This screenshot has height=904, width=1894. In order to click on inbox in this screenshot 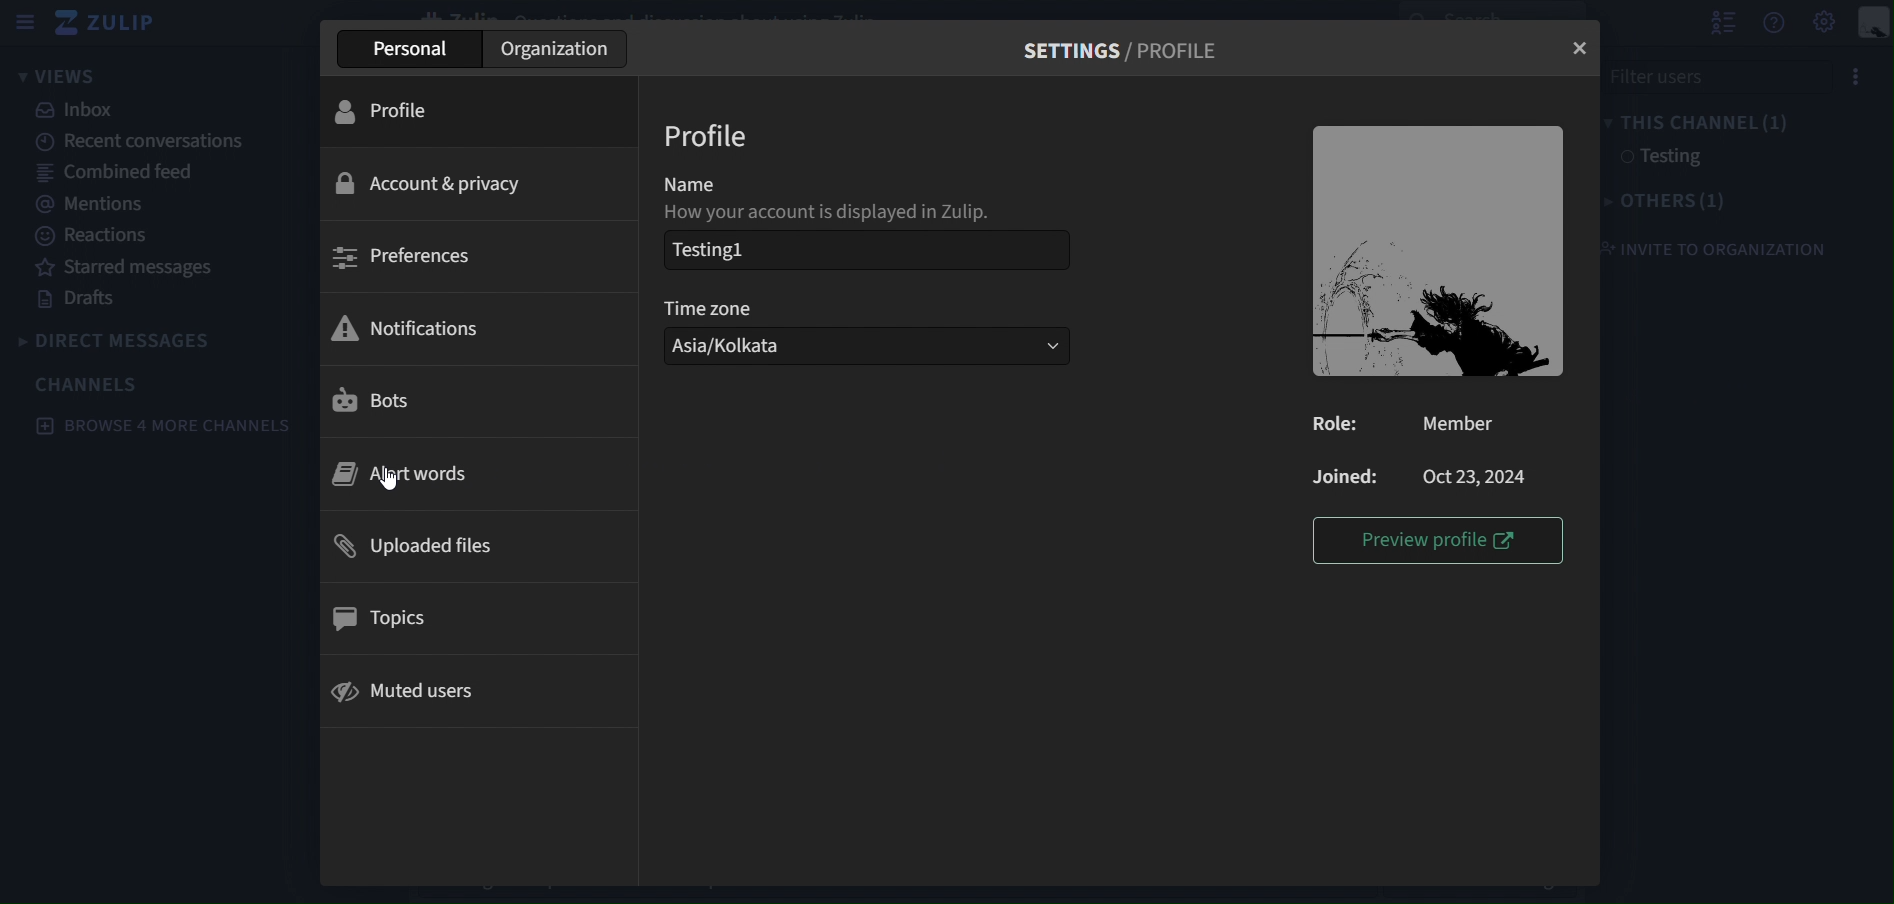, I will do `click(77, 112)`.